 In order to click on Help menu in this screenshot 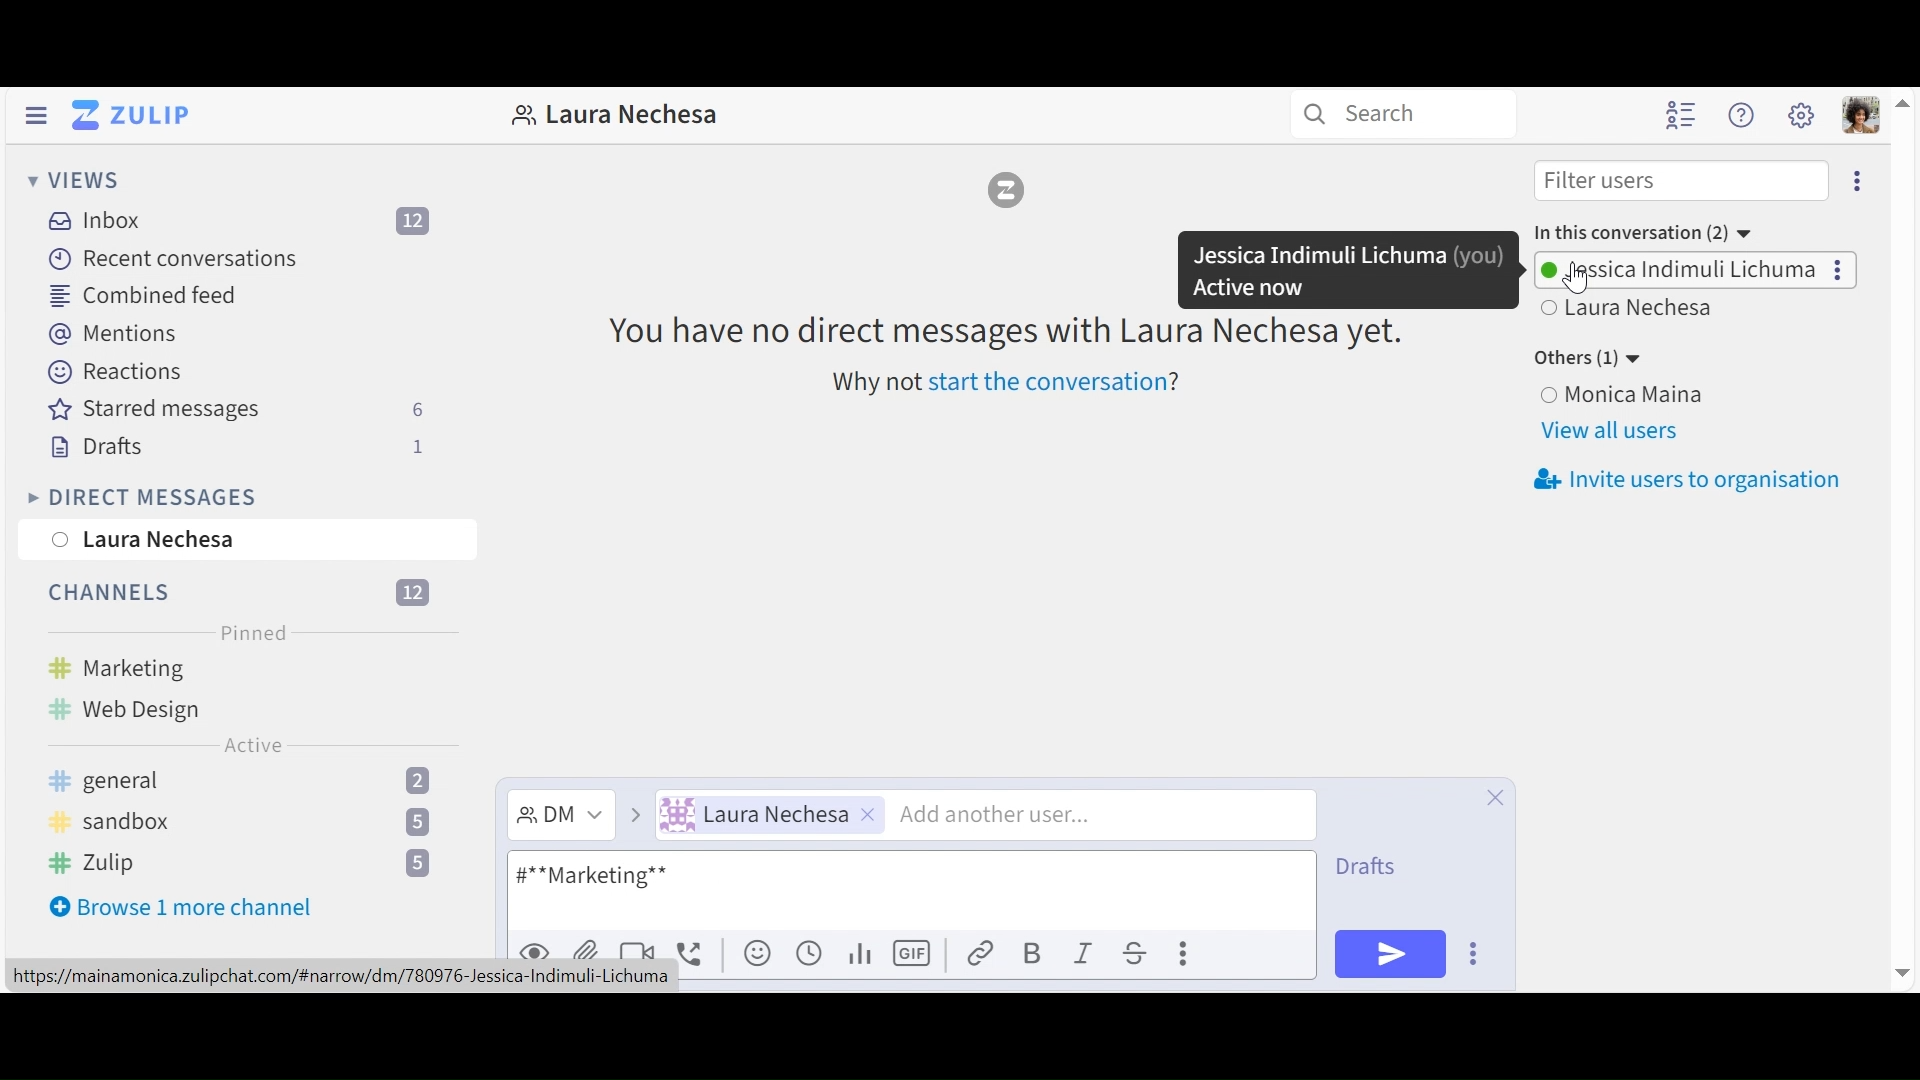, I will do `click(1744, 116)`.